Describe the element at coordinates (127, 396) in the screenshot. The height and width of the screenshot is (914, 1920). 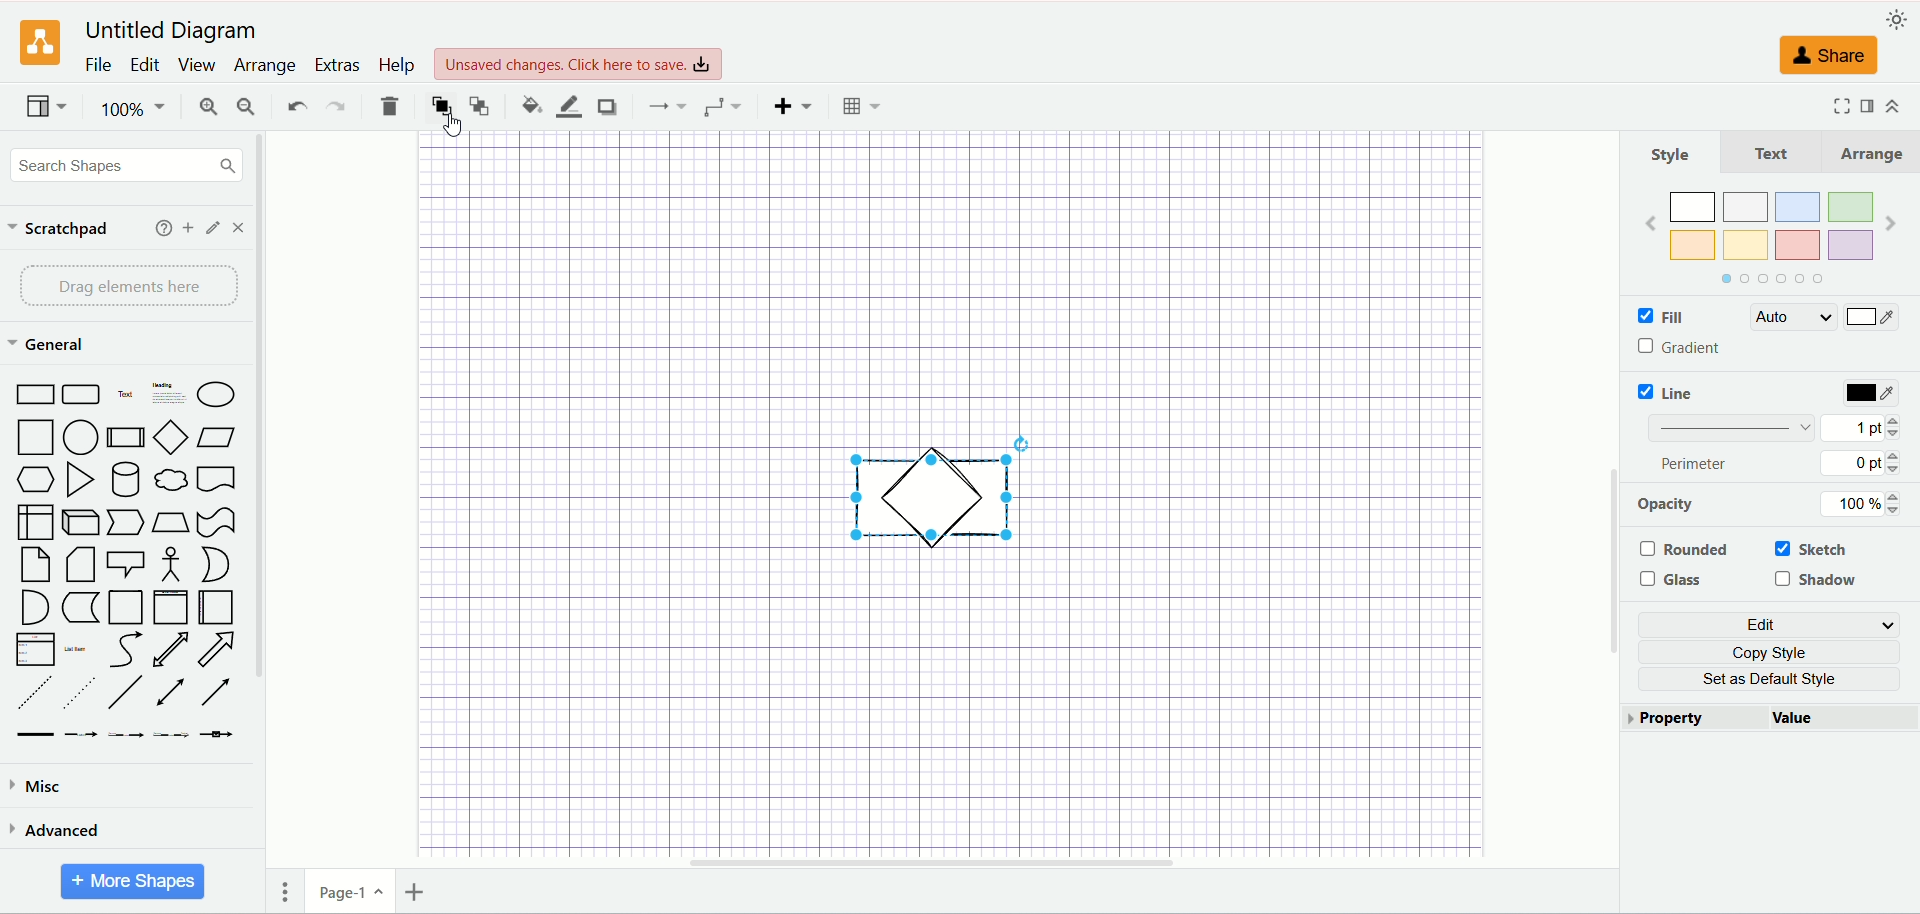
I see `Text` at that location.